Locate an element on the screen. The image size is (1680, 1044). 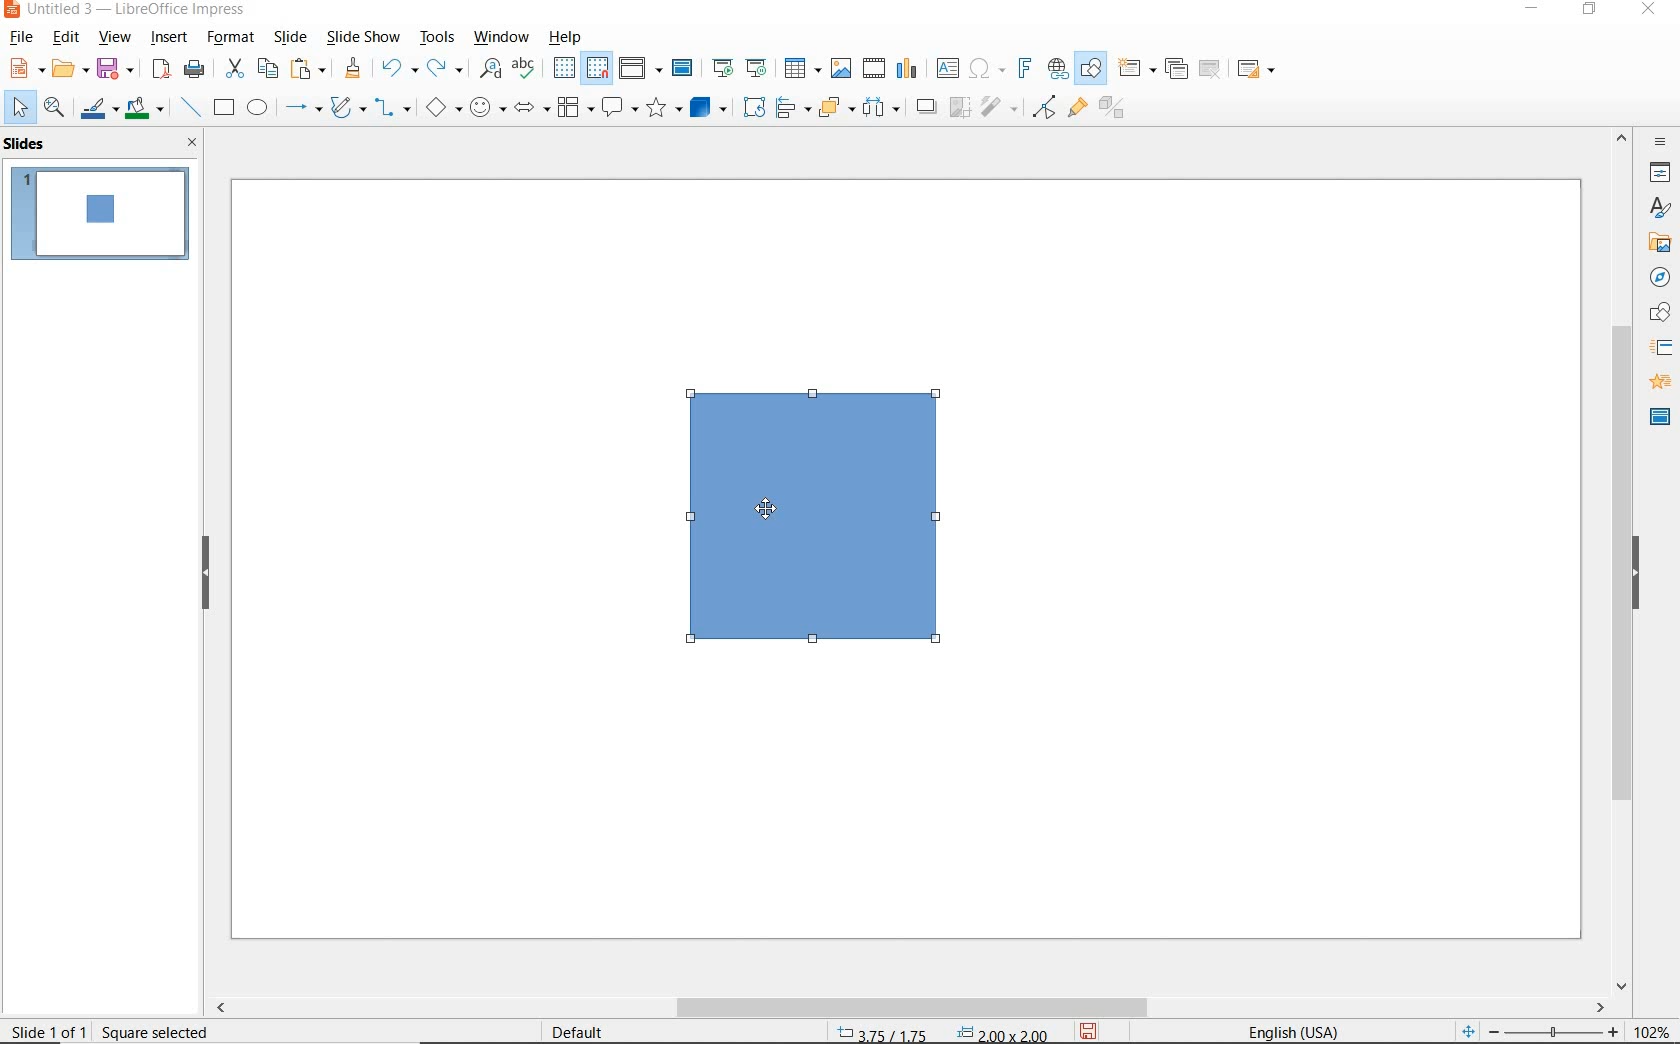
open is located at coordinates (68, 69).